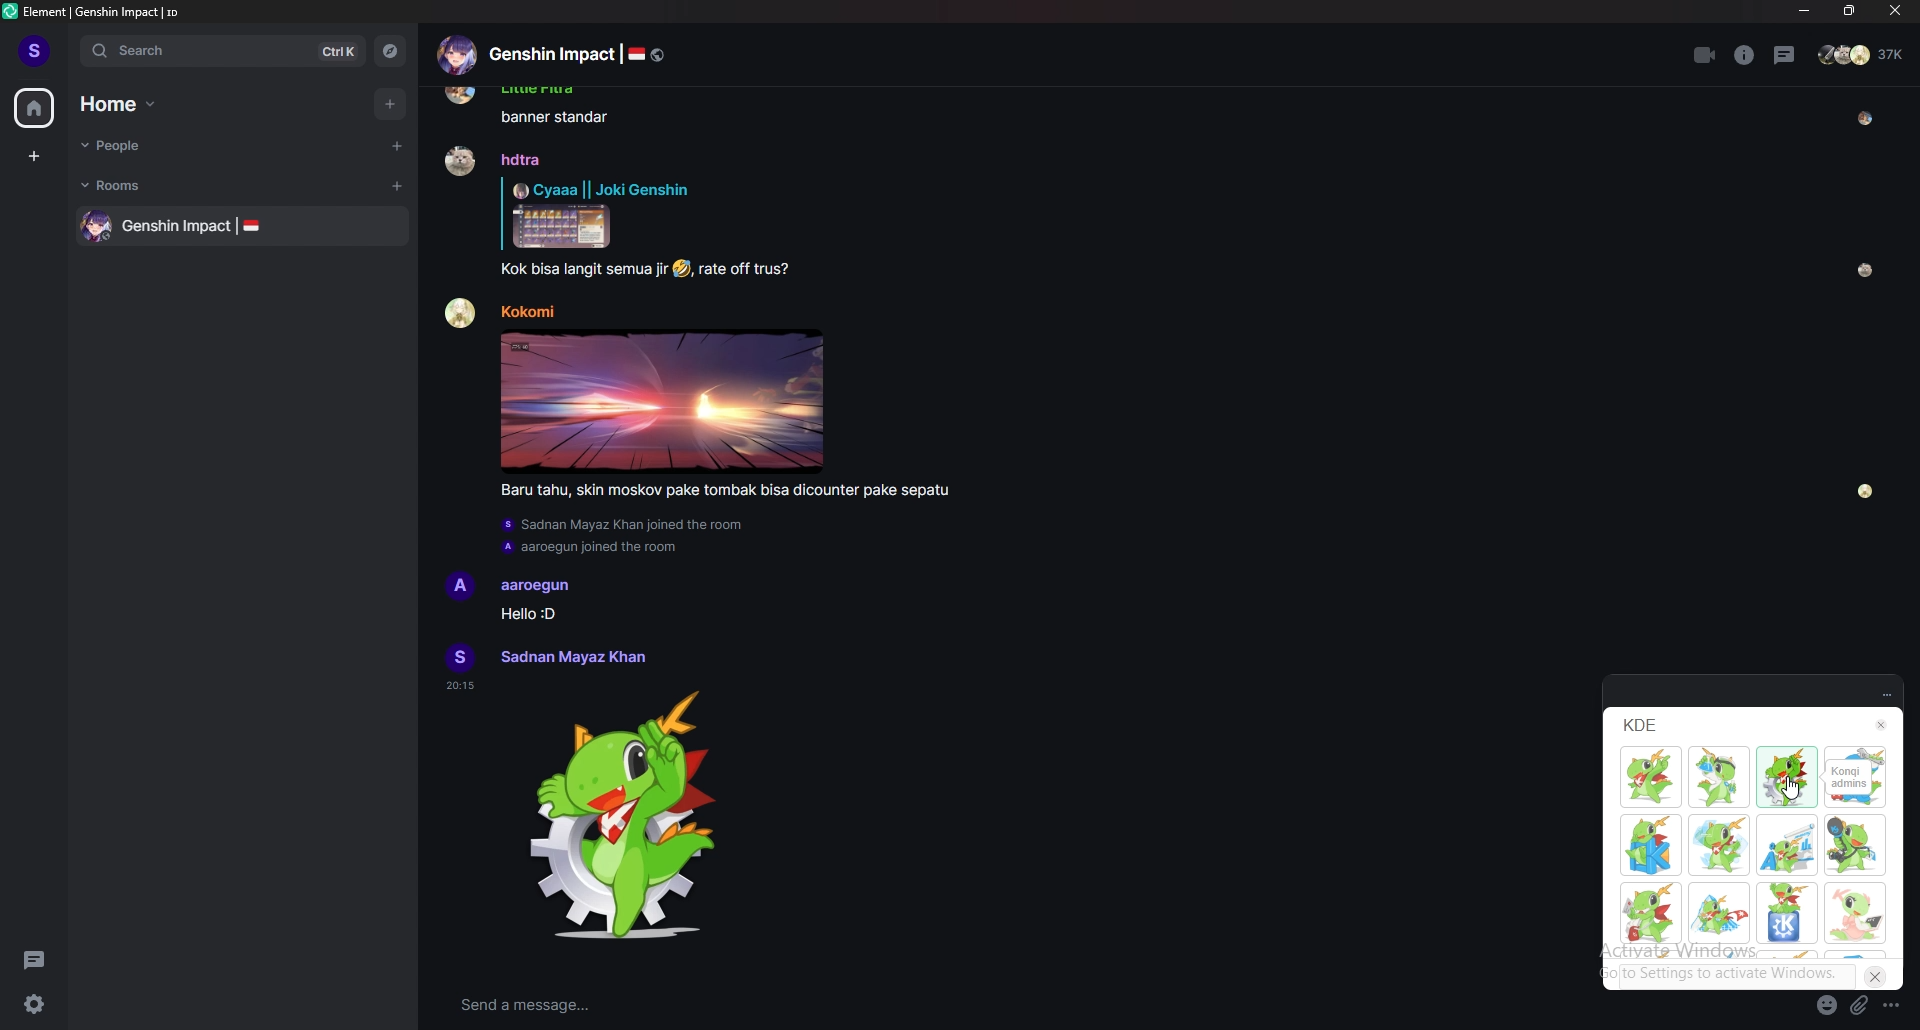 The image size is (1920, 1030). What do you see at coordinates (1737, 975) in the screenshot?
I see `input box` at bounding box center [1737, 975].